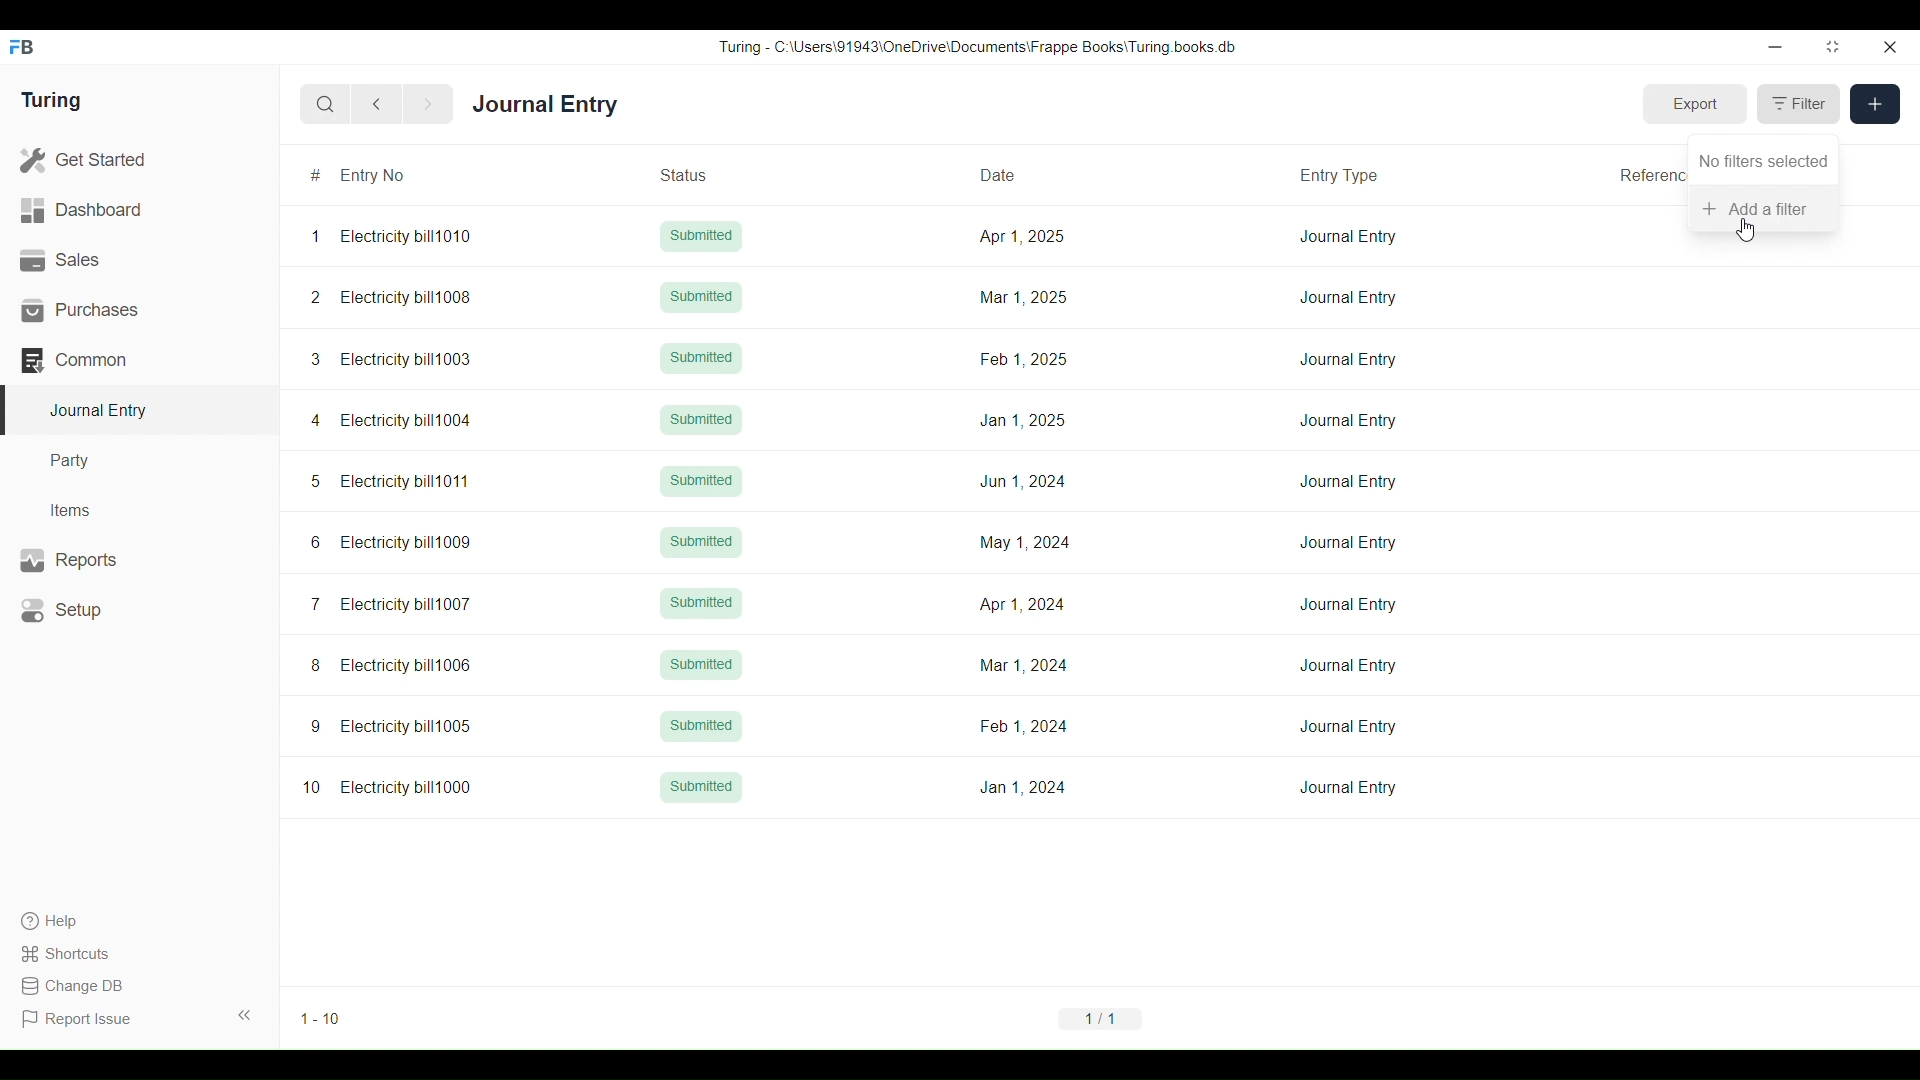 The image size is (1920, 1080). What do you see at coordinates (77, 1019) in the screenshot?
I see `Report Issue` at bounding box center [77, 1019].